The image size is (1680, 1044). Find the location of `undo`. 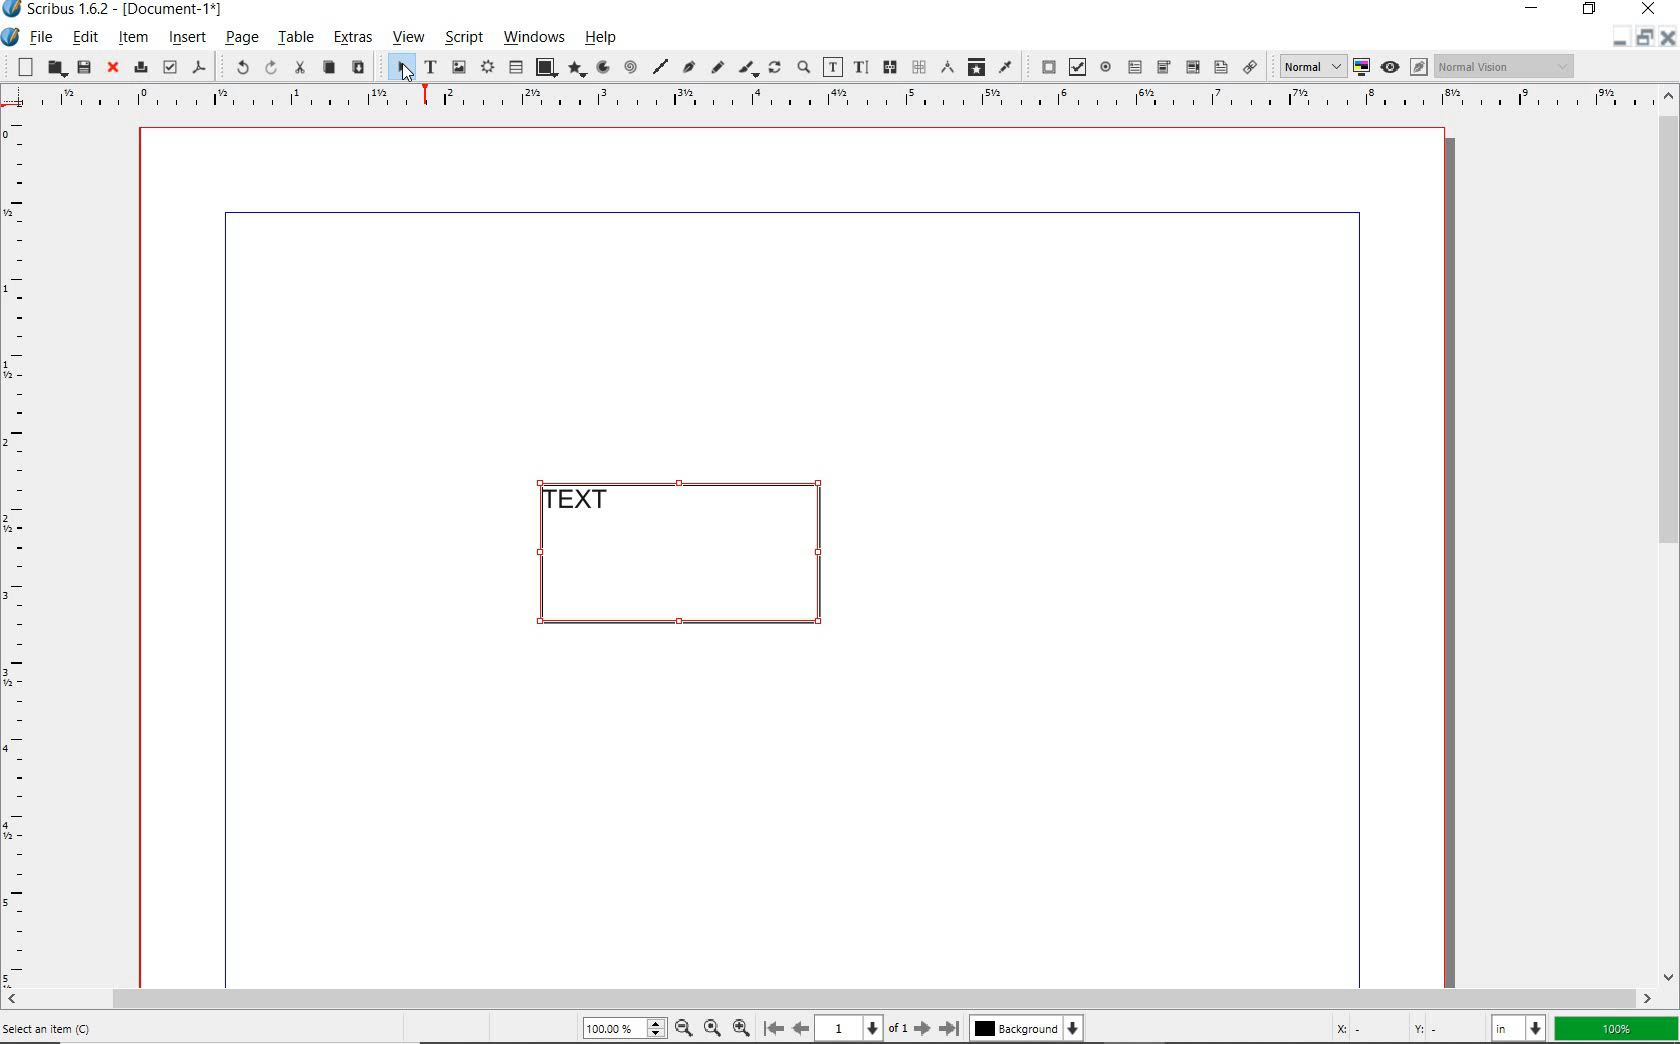

undo is located at coordinates (236, 66).